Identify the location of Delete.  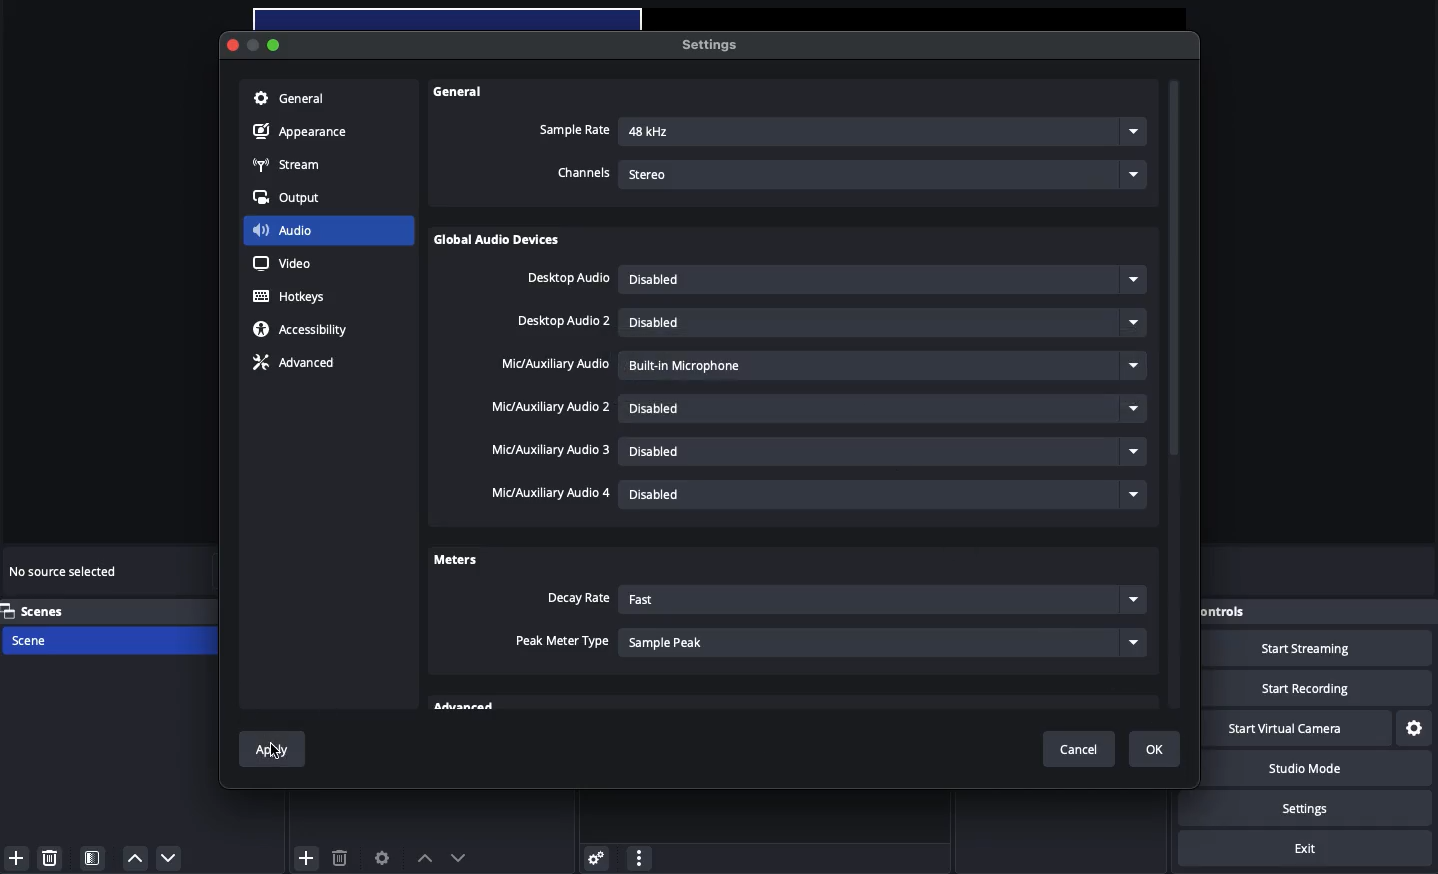
(52, 857).